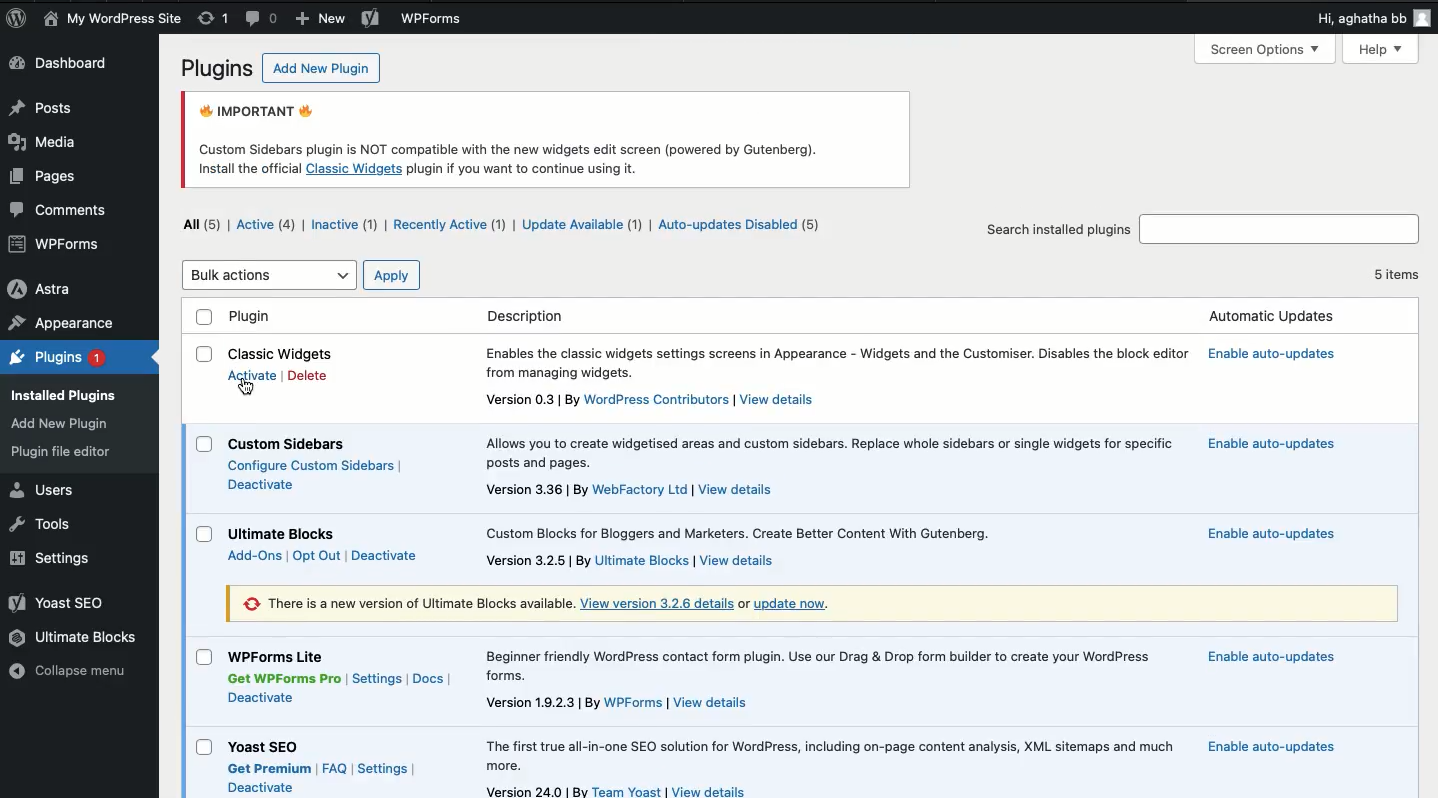 This screenshot has width=1438, height=798. What do you see at coordinates (318, 466) in the screenshot?
I see `Configure custom sidebars` at bounding box center [318, 466].